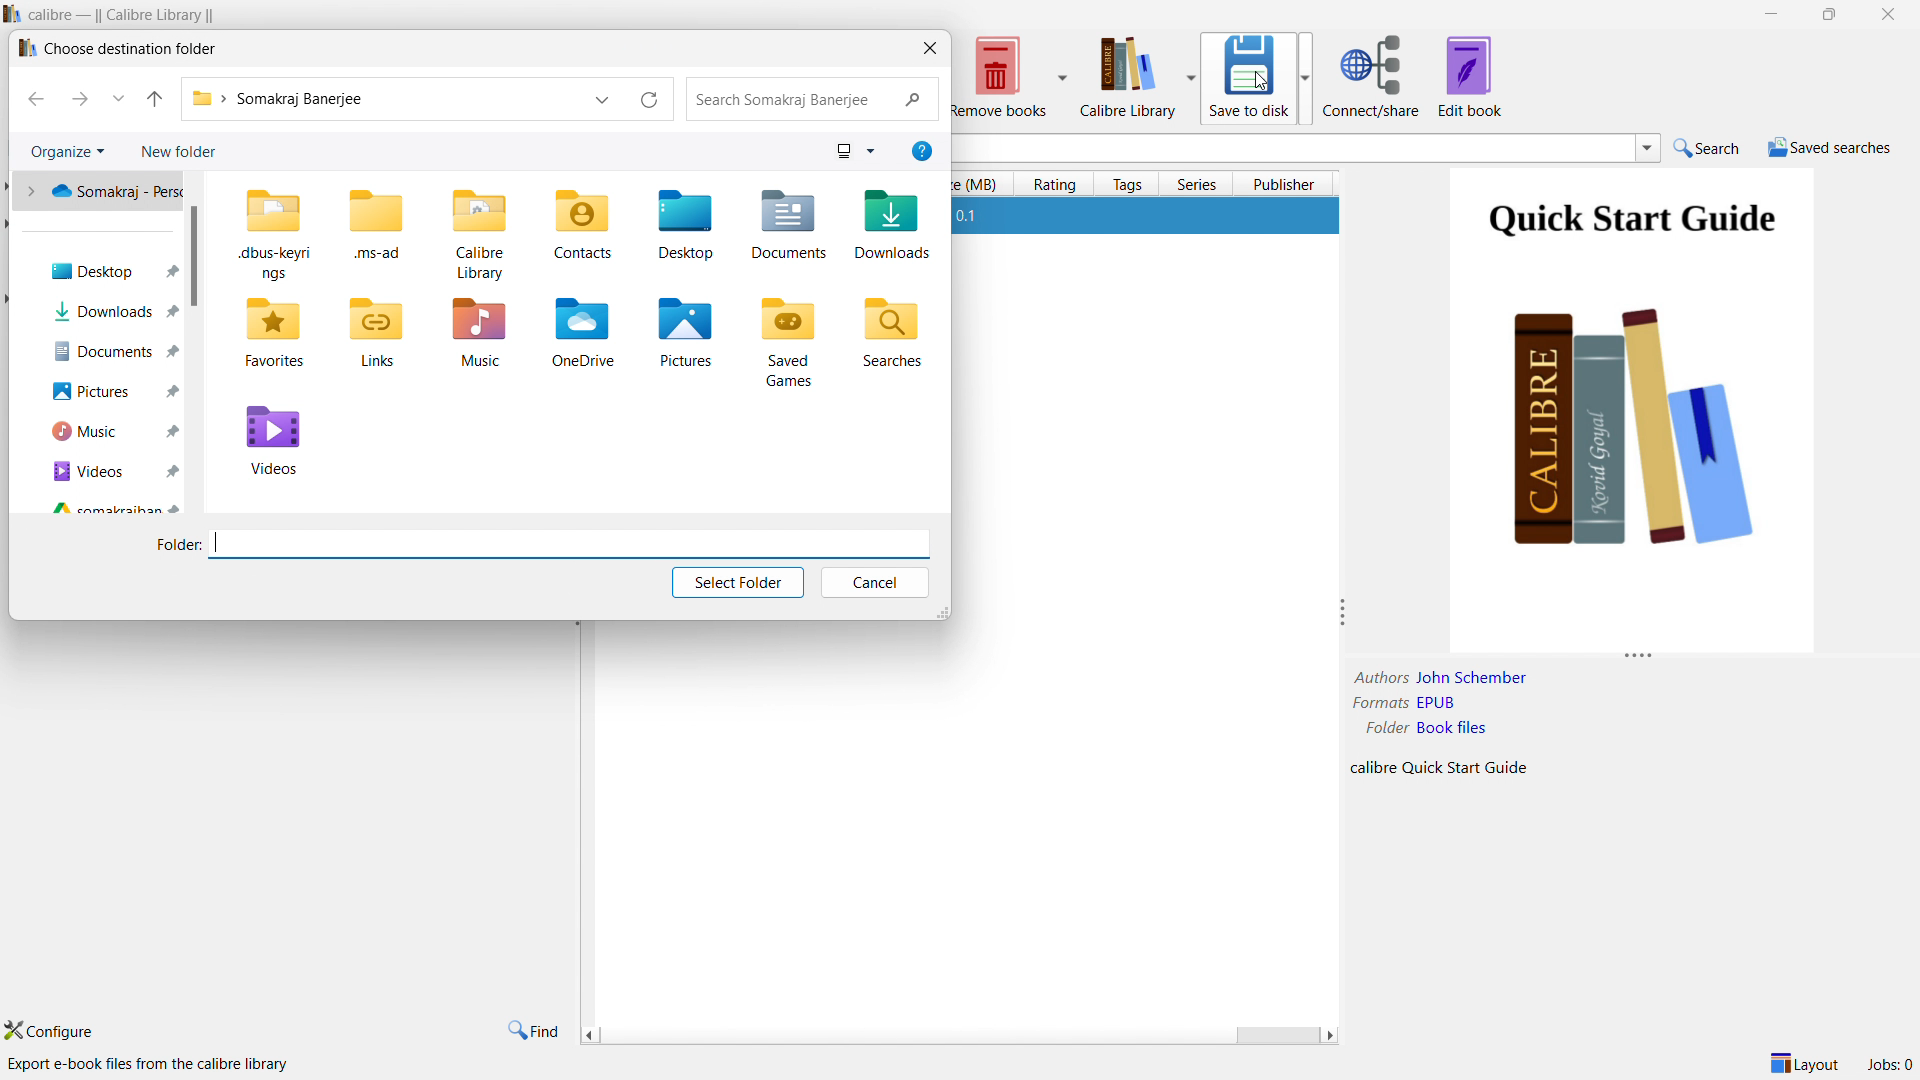  What do you see at coordinates (1452, 727) in the screenshot?
I see `Book files` at bounding box center [1452, 727].